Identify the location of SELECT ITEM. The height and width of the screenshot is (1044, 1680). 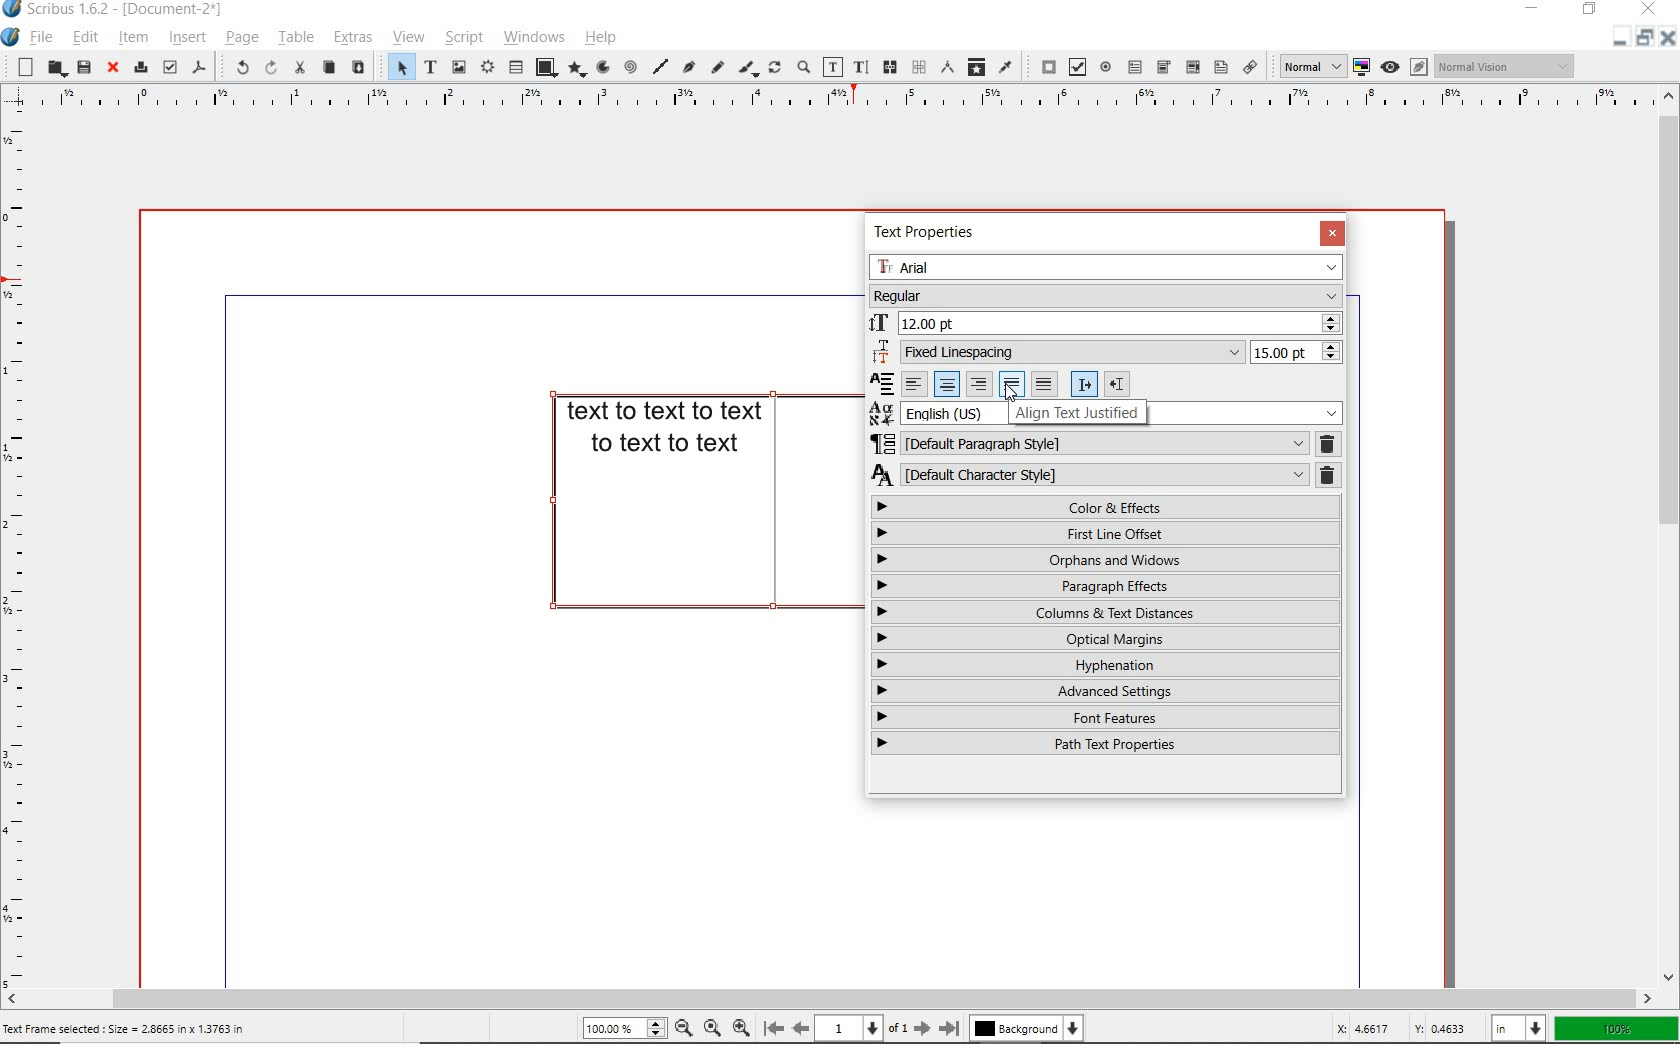
(396, 68).